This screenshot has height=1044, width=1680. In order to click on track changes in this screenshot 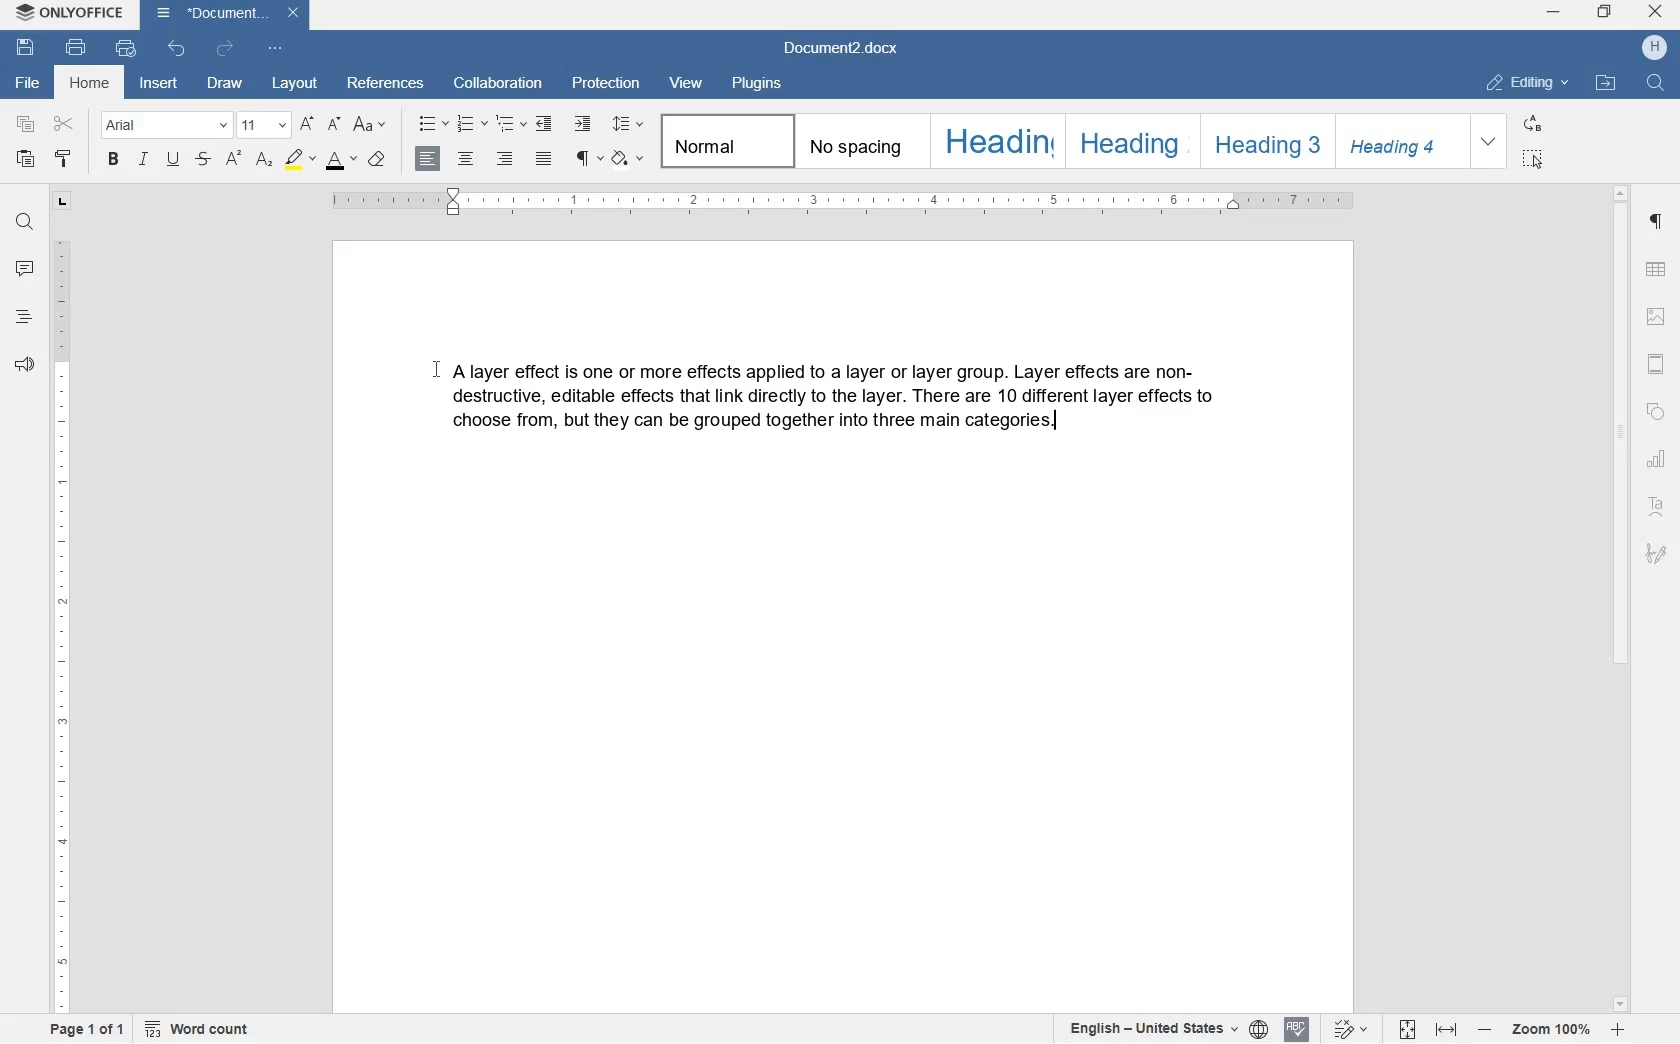, I will do `click(1352, 1029)`.